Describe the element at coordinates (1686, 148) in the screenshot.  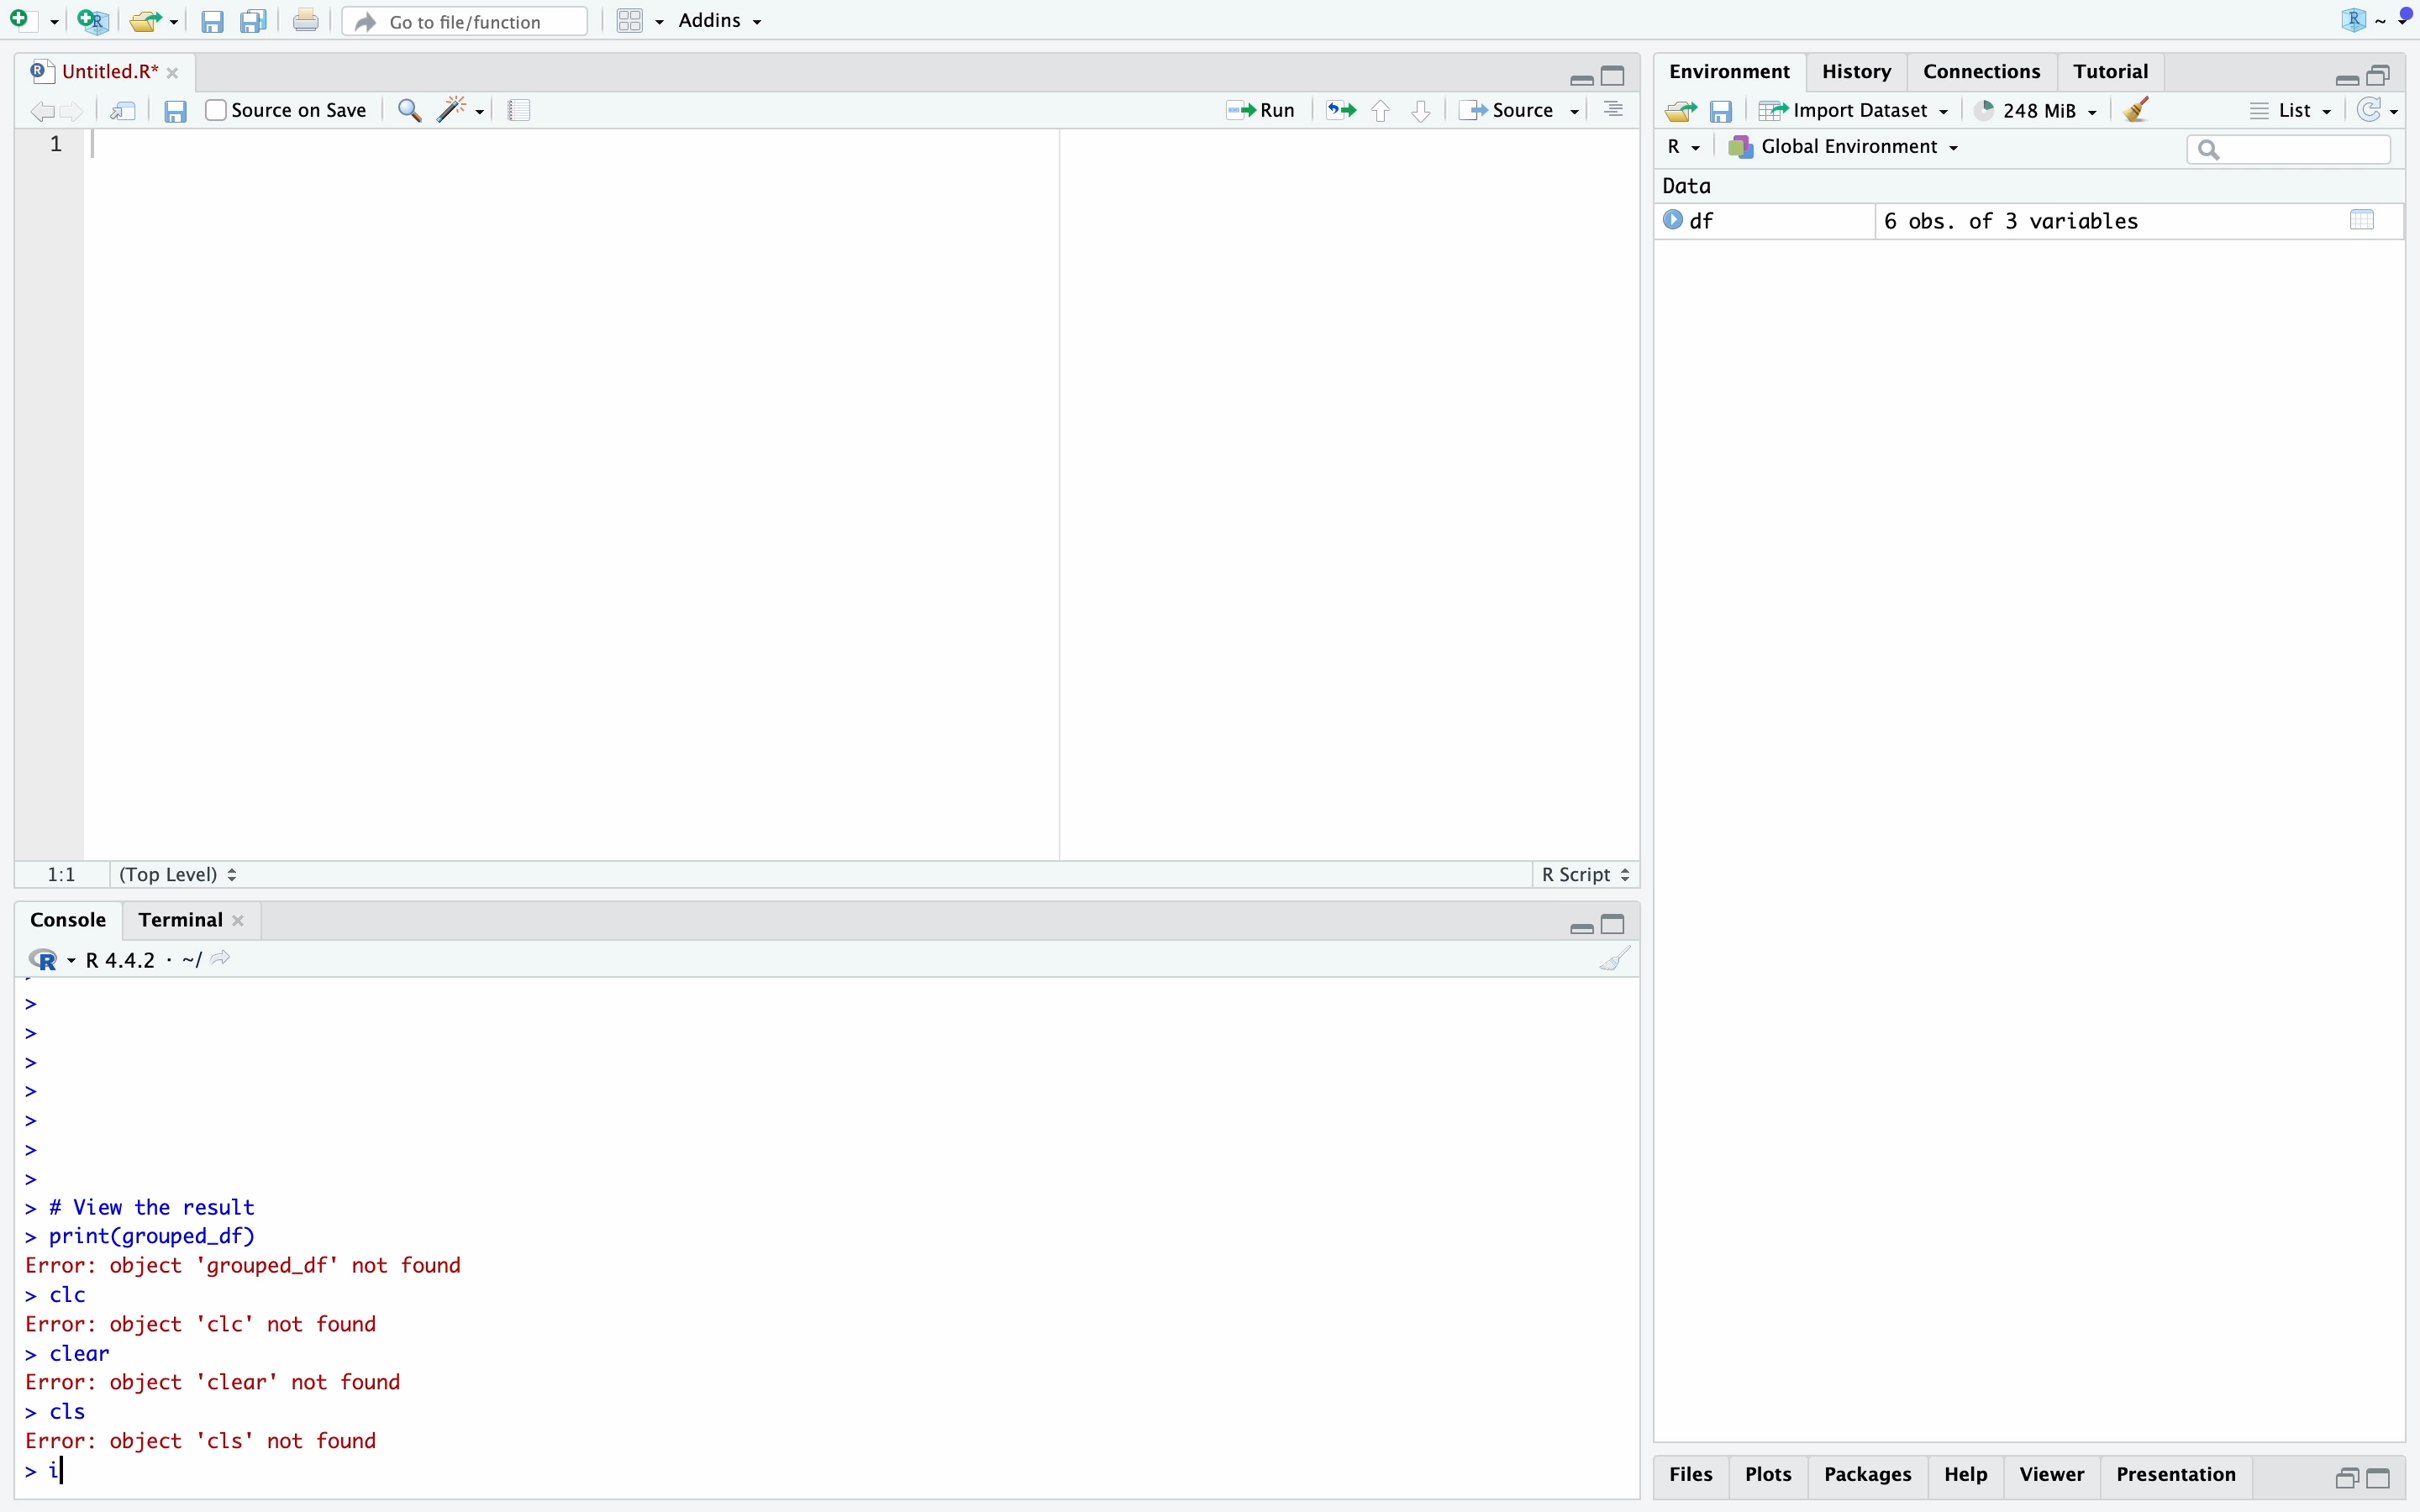
I see `R` at that location.